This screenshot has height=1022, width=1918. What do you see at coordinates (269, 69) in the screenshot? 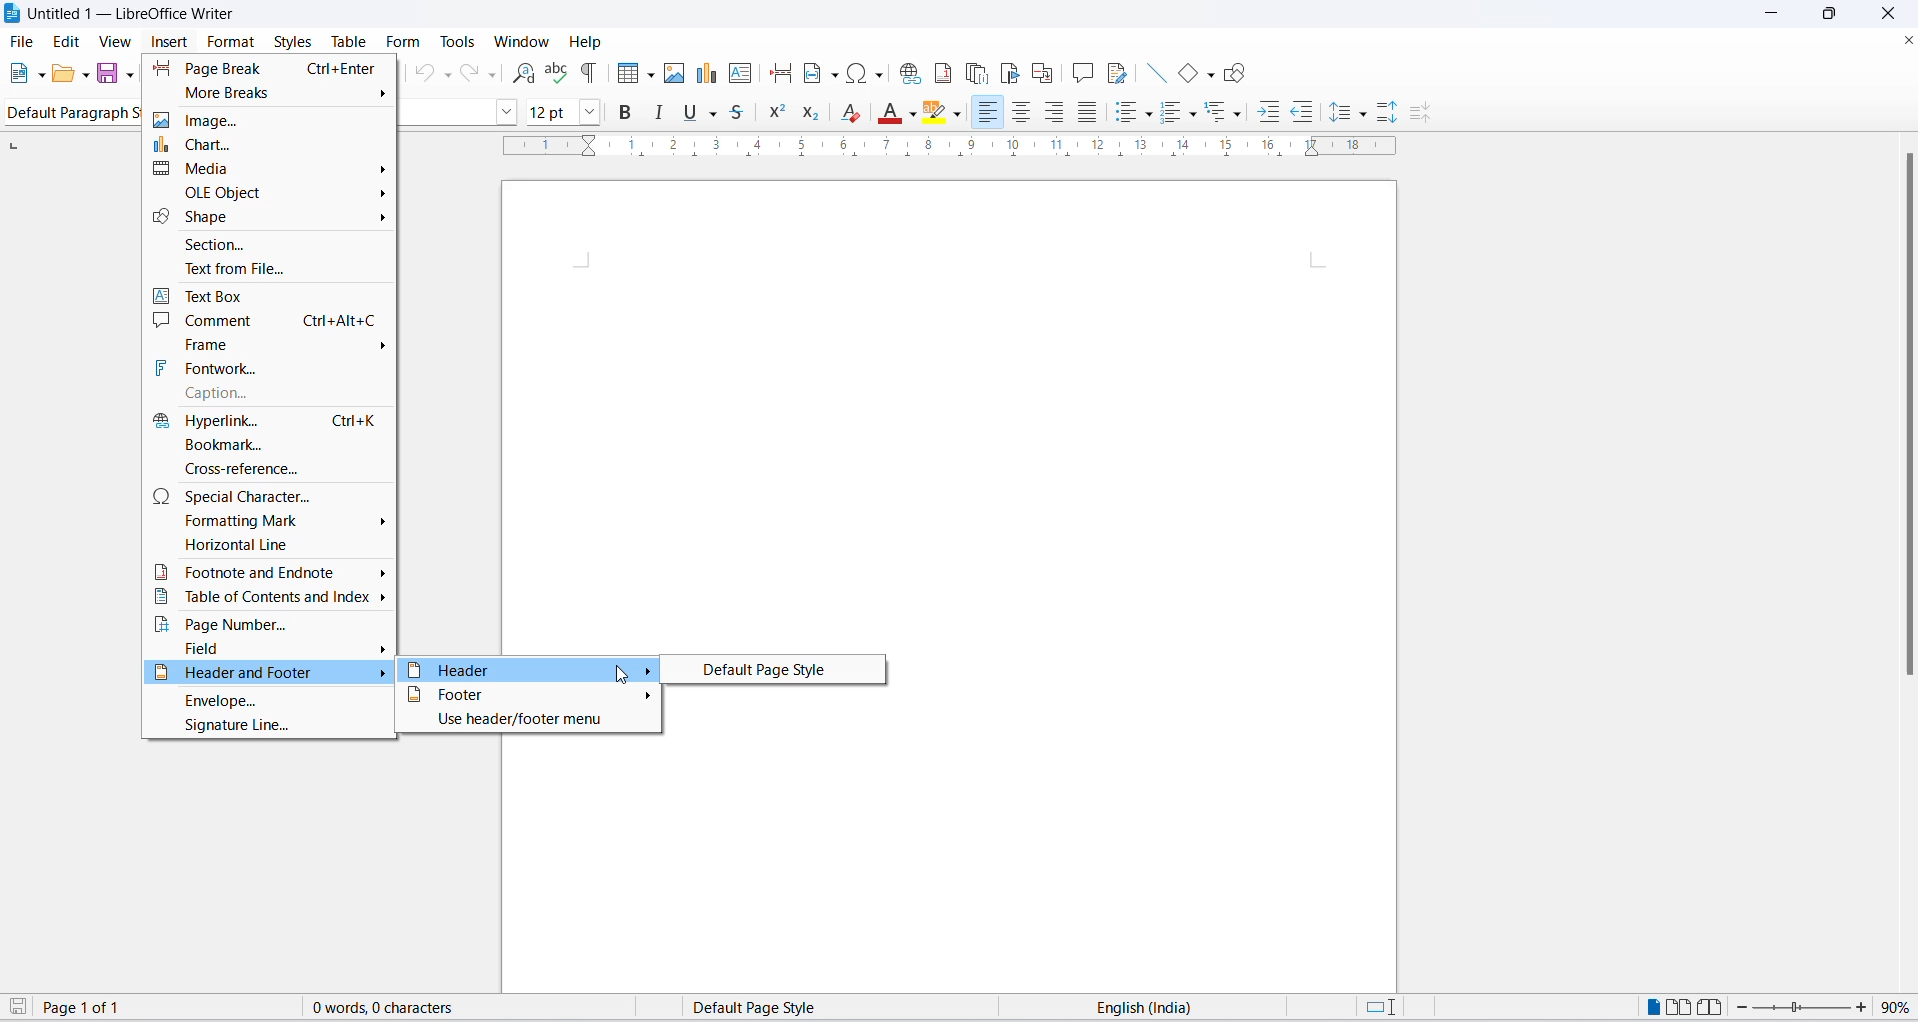
I see `page break` at bounding box center [269, 69].